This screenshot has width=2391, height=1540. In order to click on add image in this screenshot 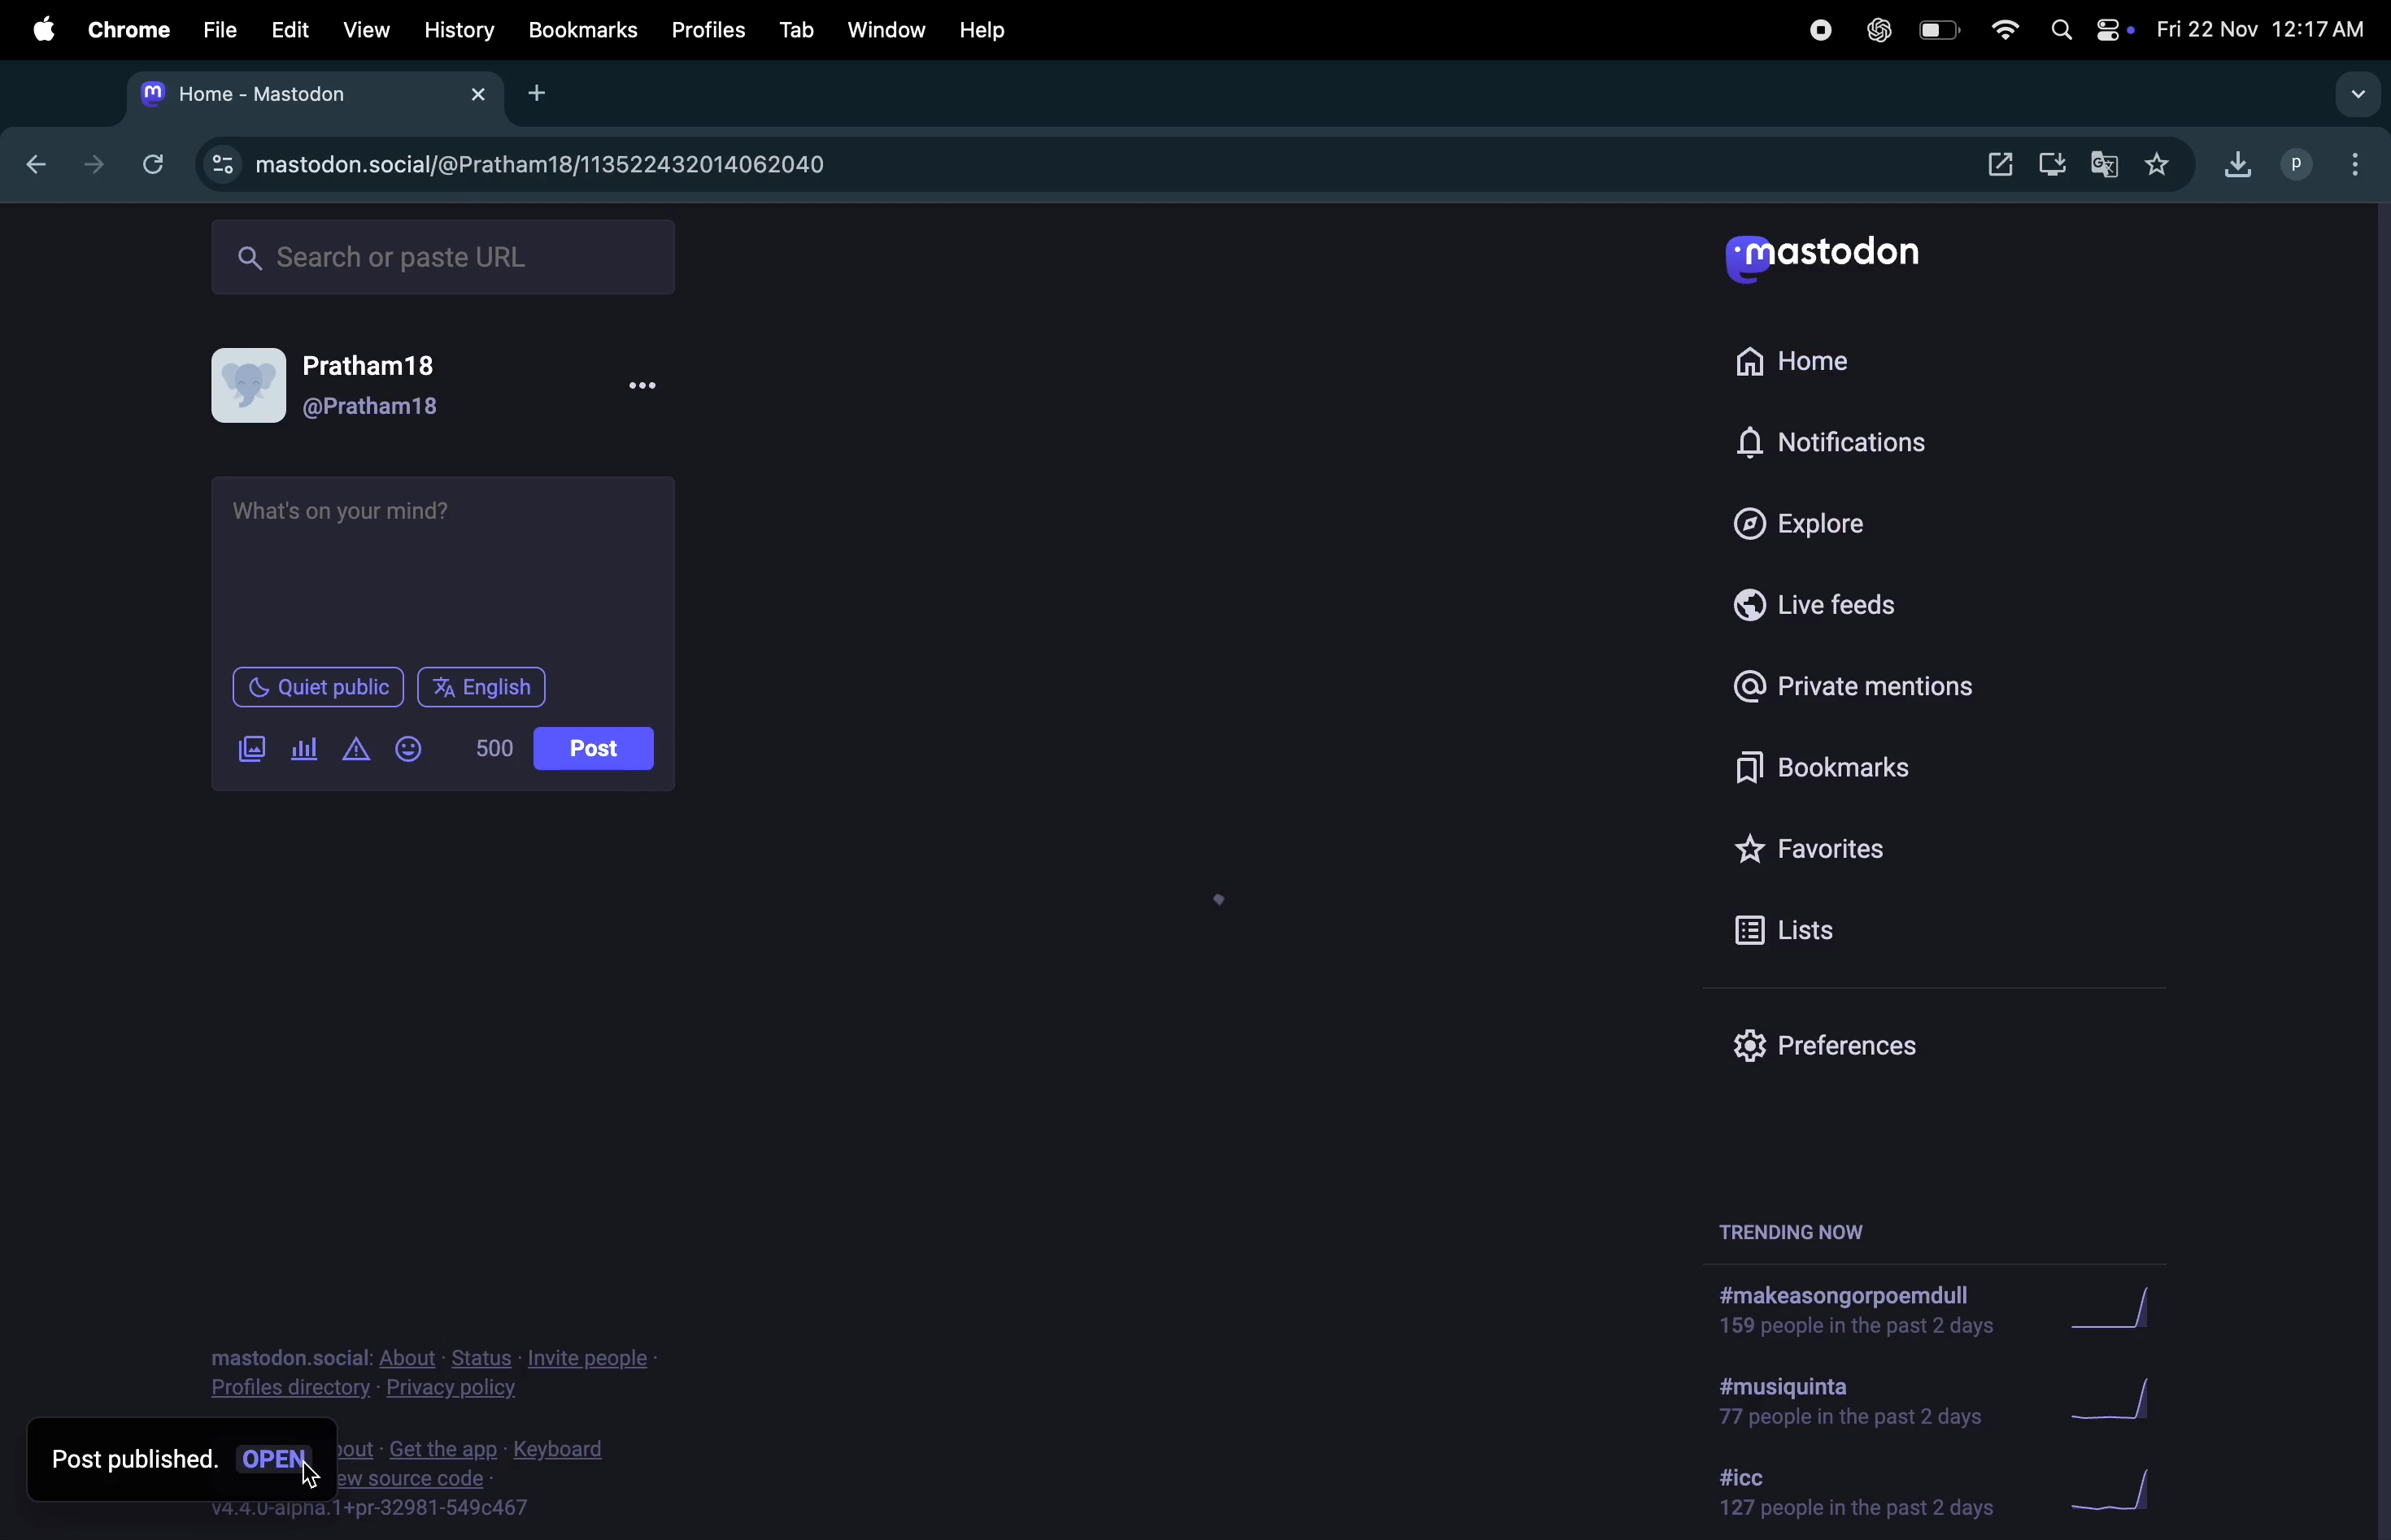, I will do `click(249, 748)`.